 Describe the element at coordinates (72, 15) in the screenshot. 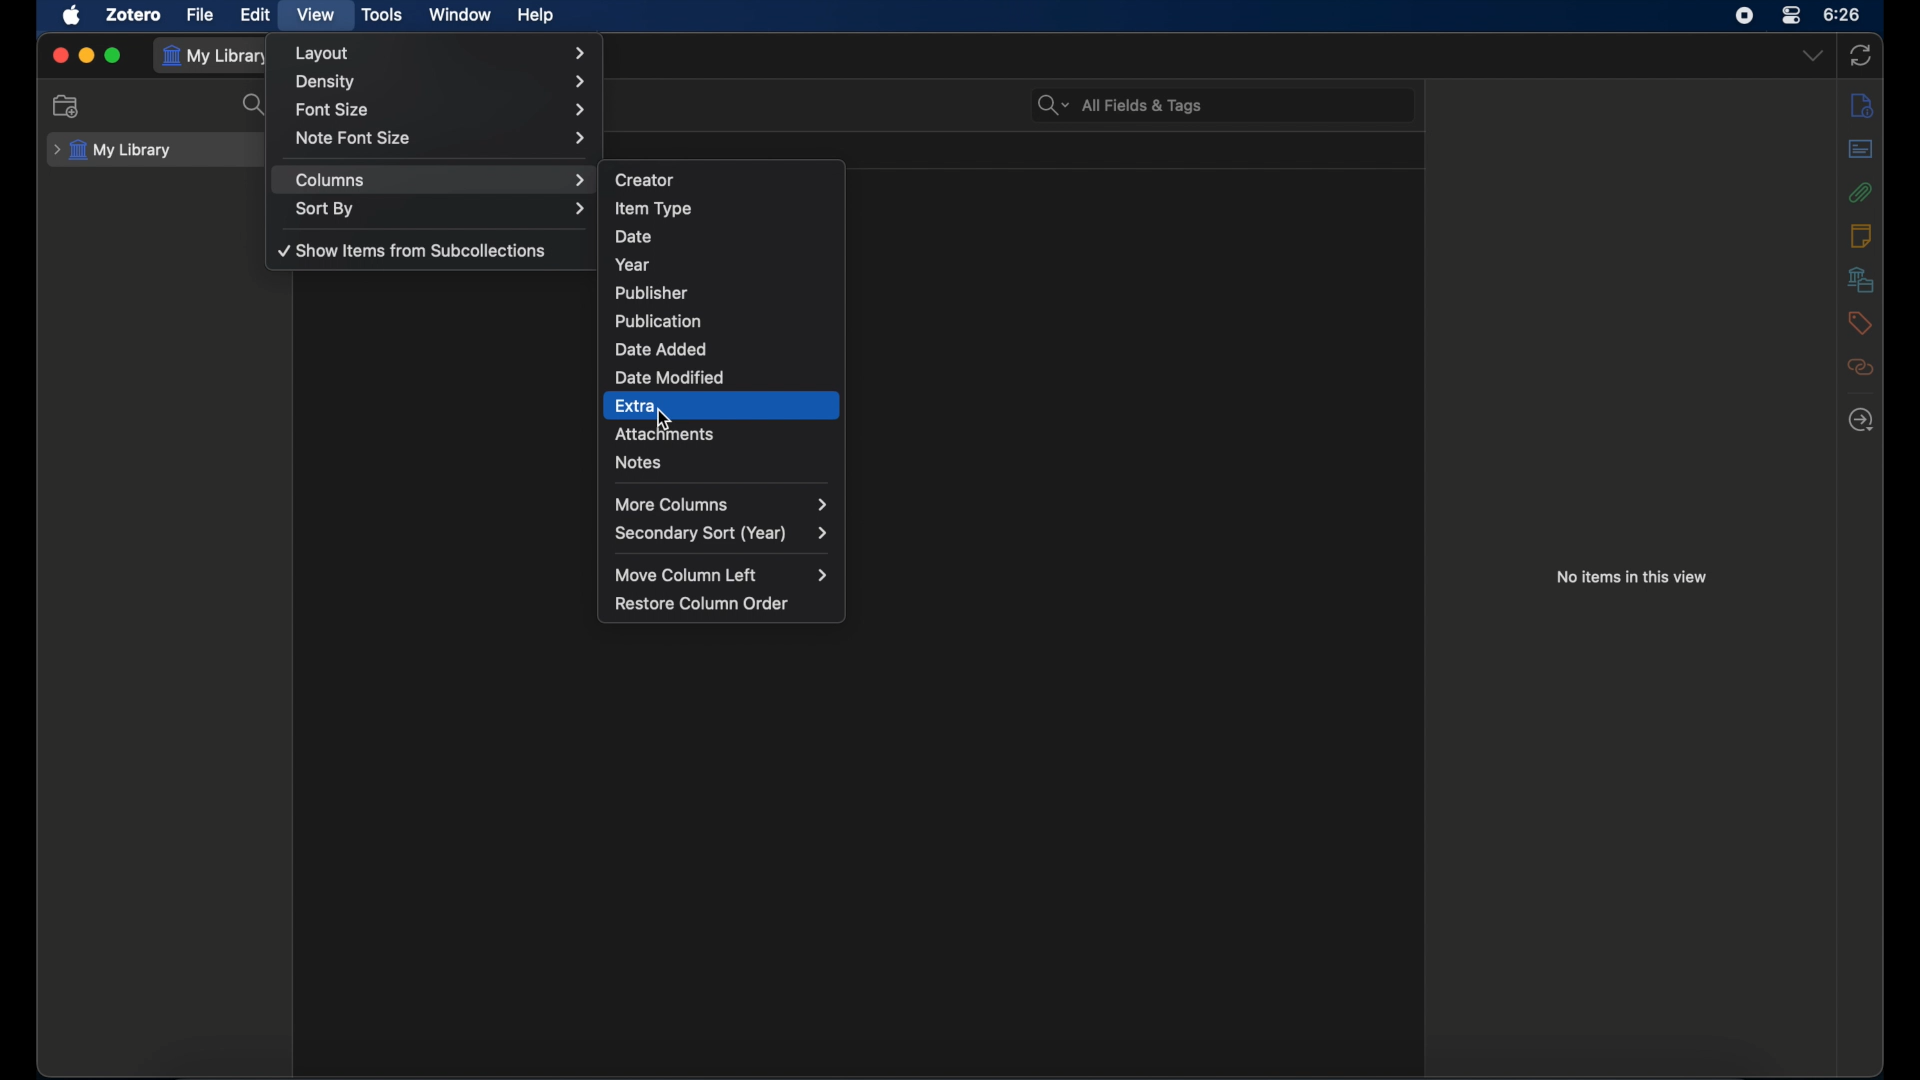

I see `apple icon` at that location.